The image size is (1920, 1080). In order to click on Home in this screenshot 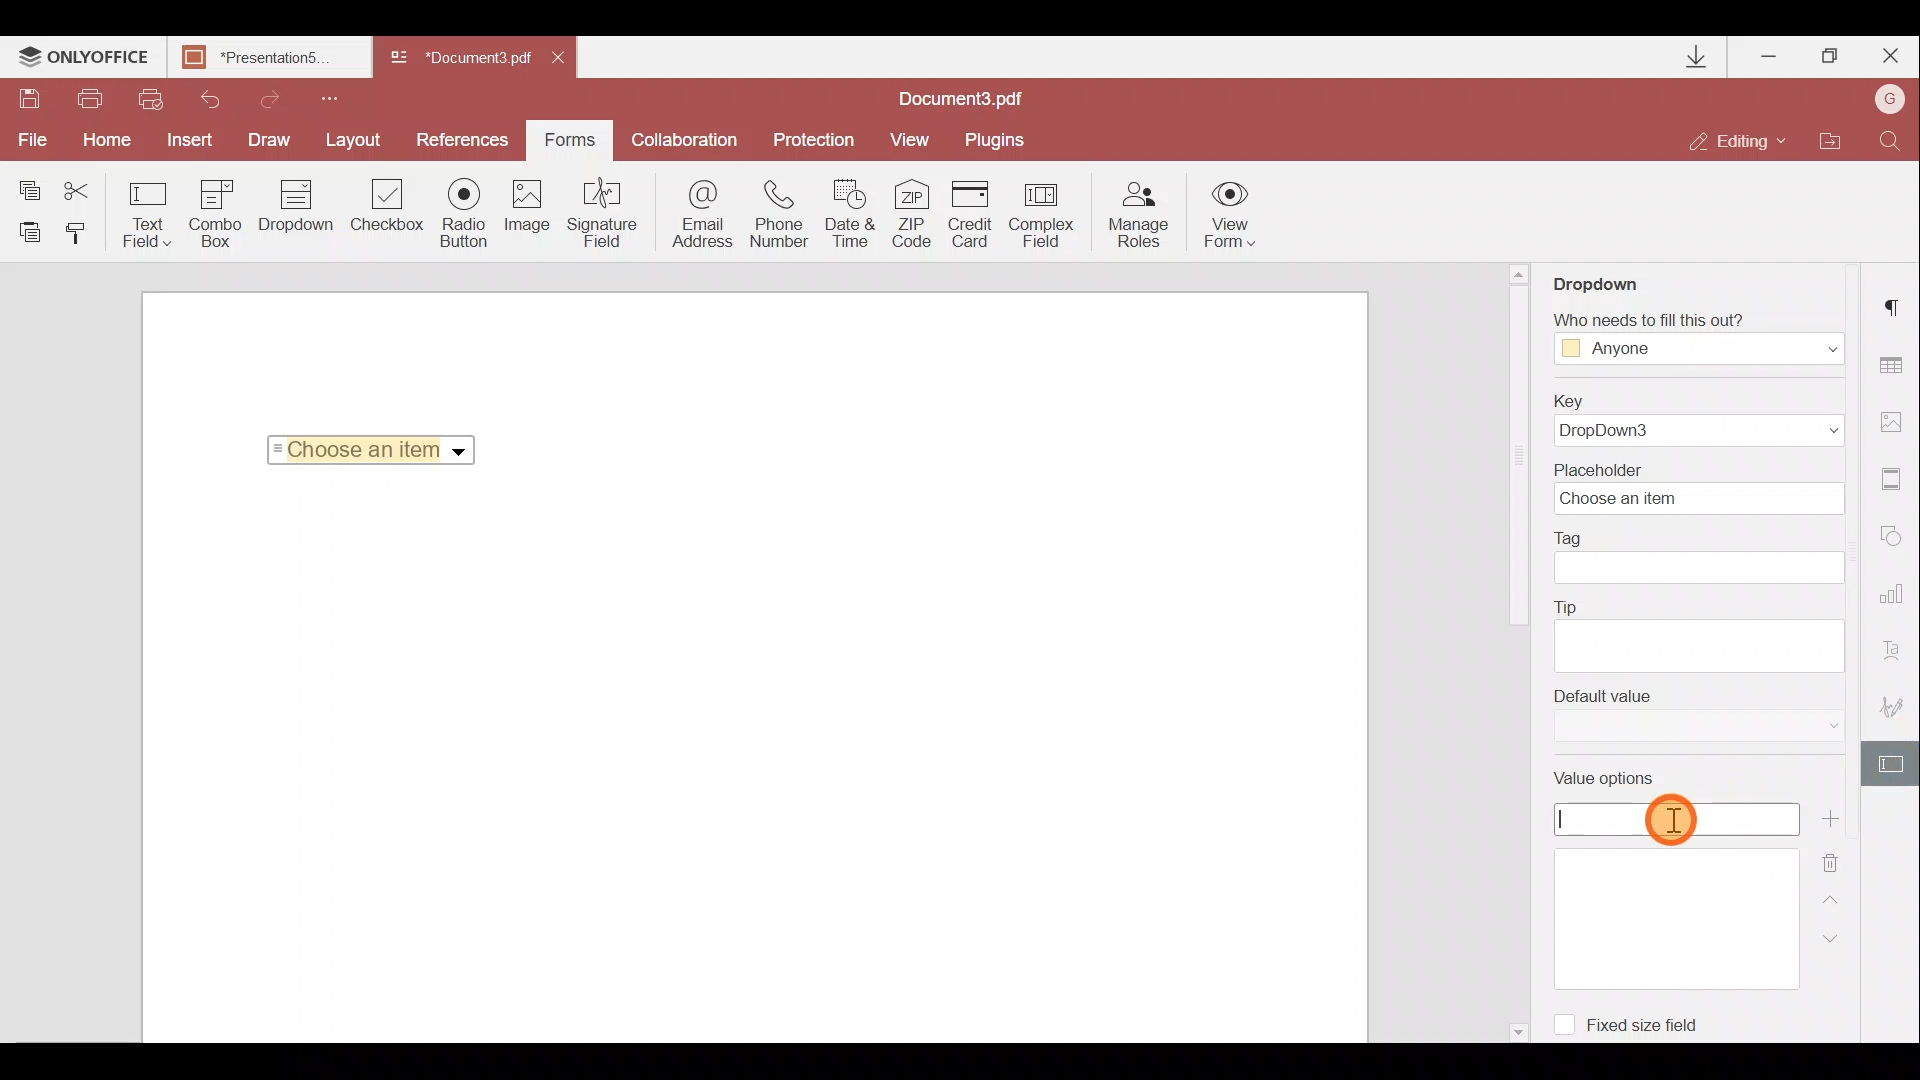, I will do `click(112, 141)`.